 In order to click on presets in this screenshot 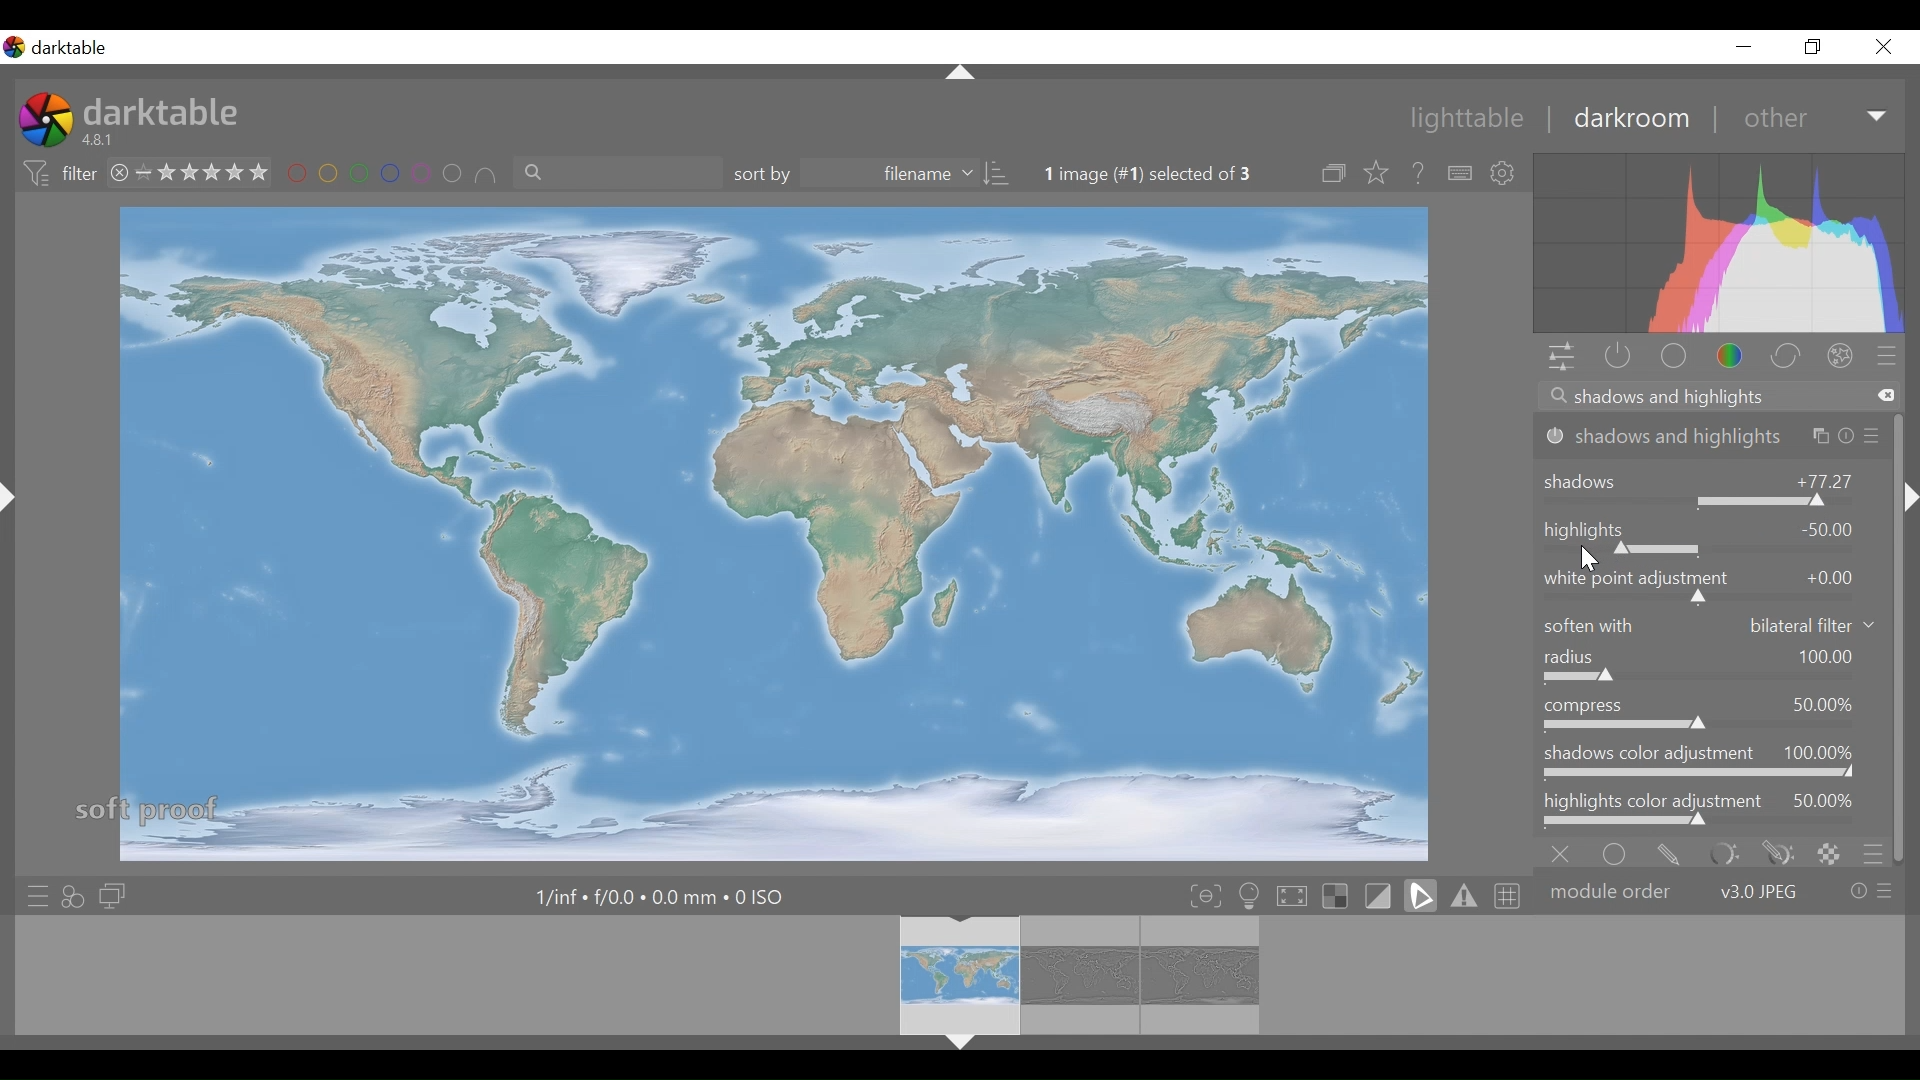, I will do `click(1893, 356)`.